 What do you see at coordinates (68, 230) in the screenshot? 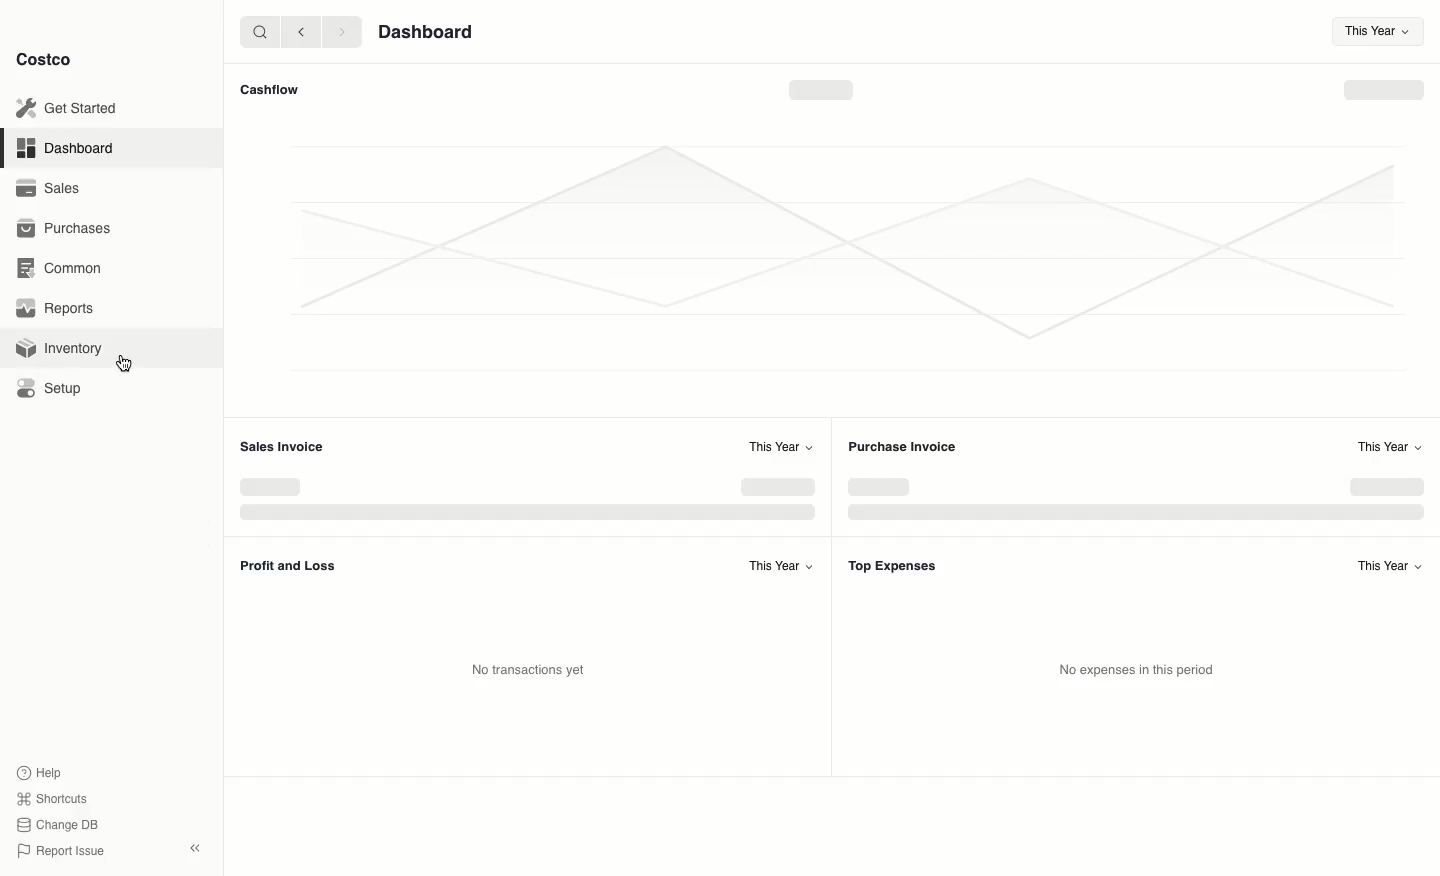
I see `Purchases` at bounding box center [68, 230].